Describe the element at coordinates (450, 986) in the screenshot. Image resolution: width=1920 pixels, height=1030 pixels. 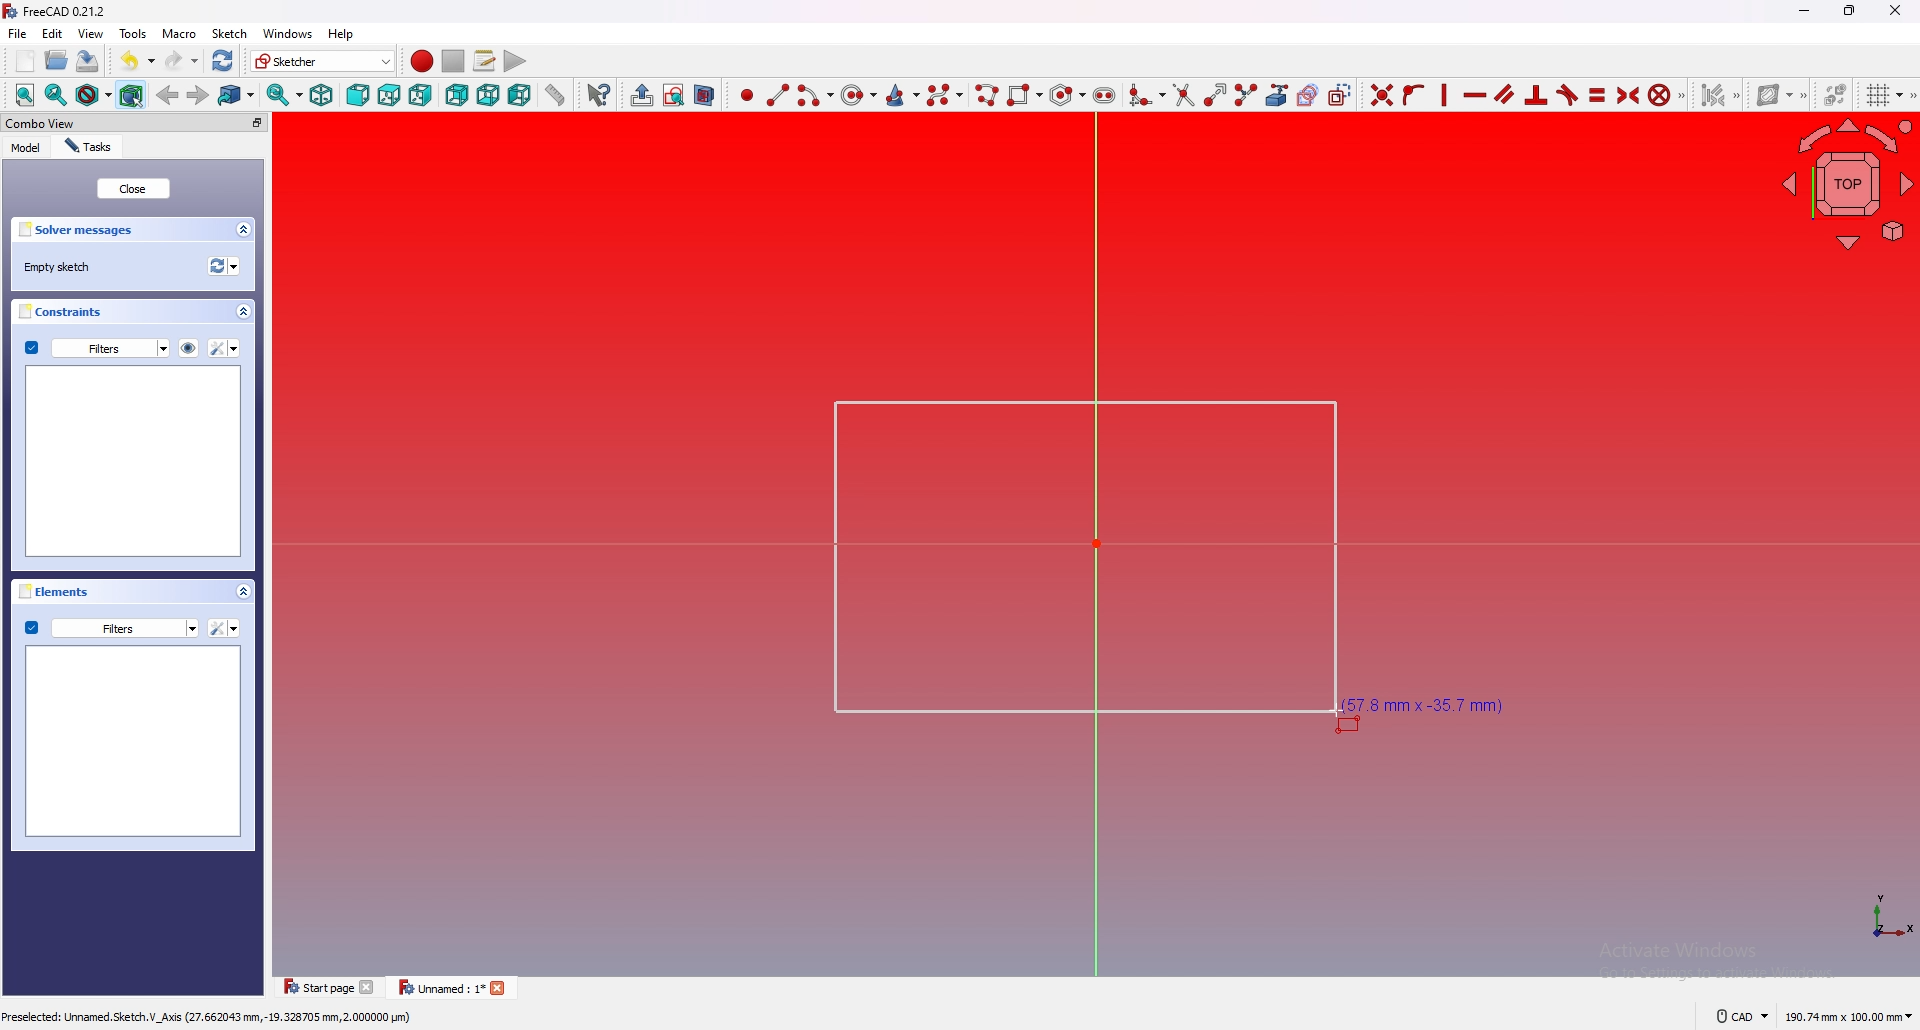
I see `tab` at that location.